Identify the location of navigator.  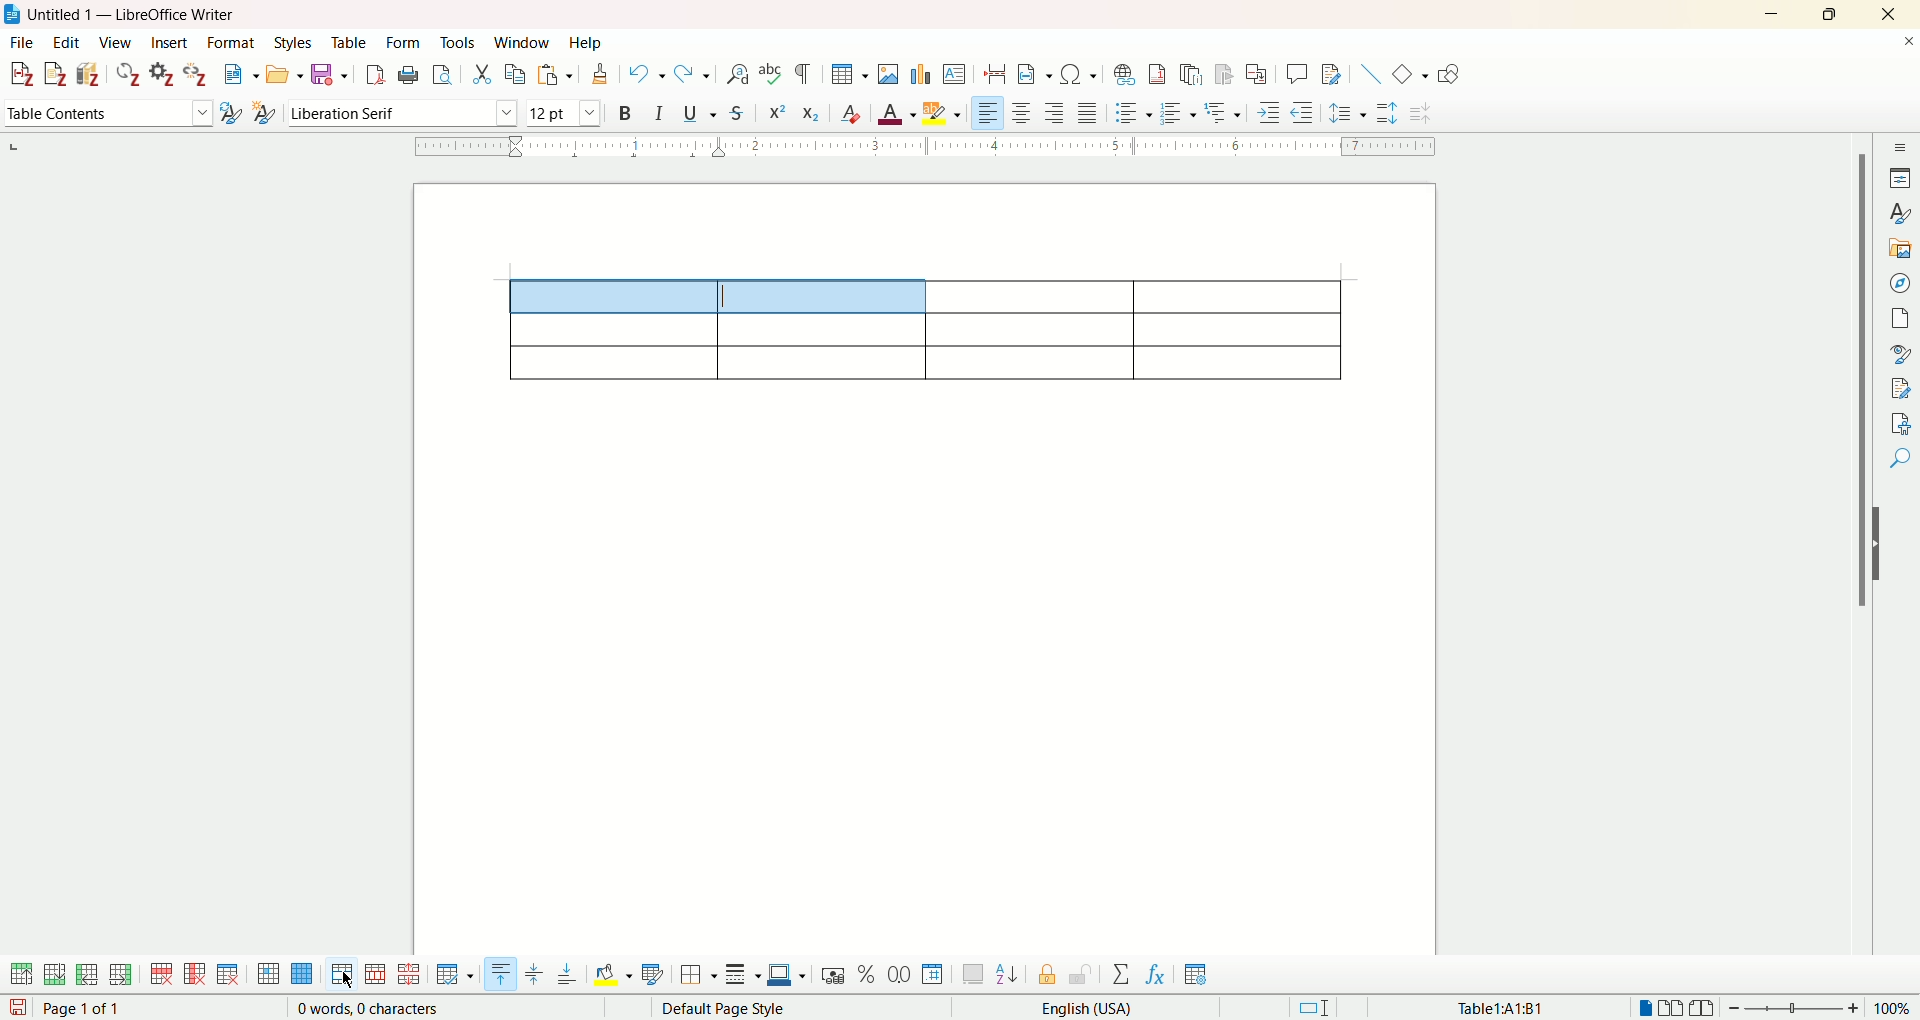
(1899, 286).